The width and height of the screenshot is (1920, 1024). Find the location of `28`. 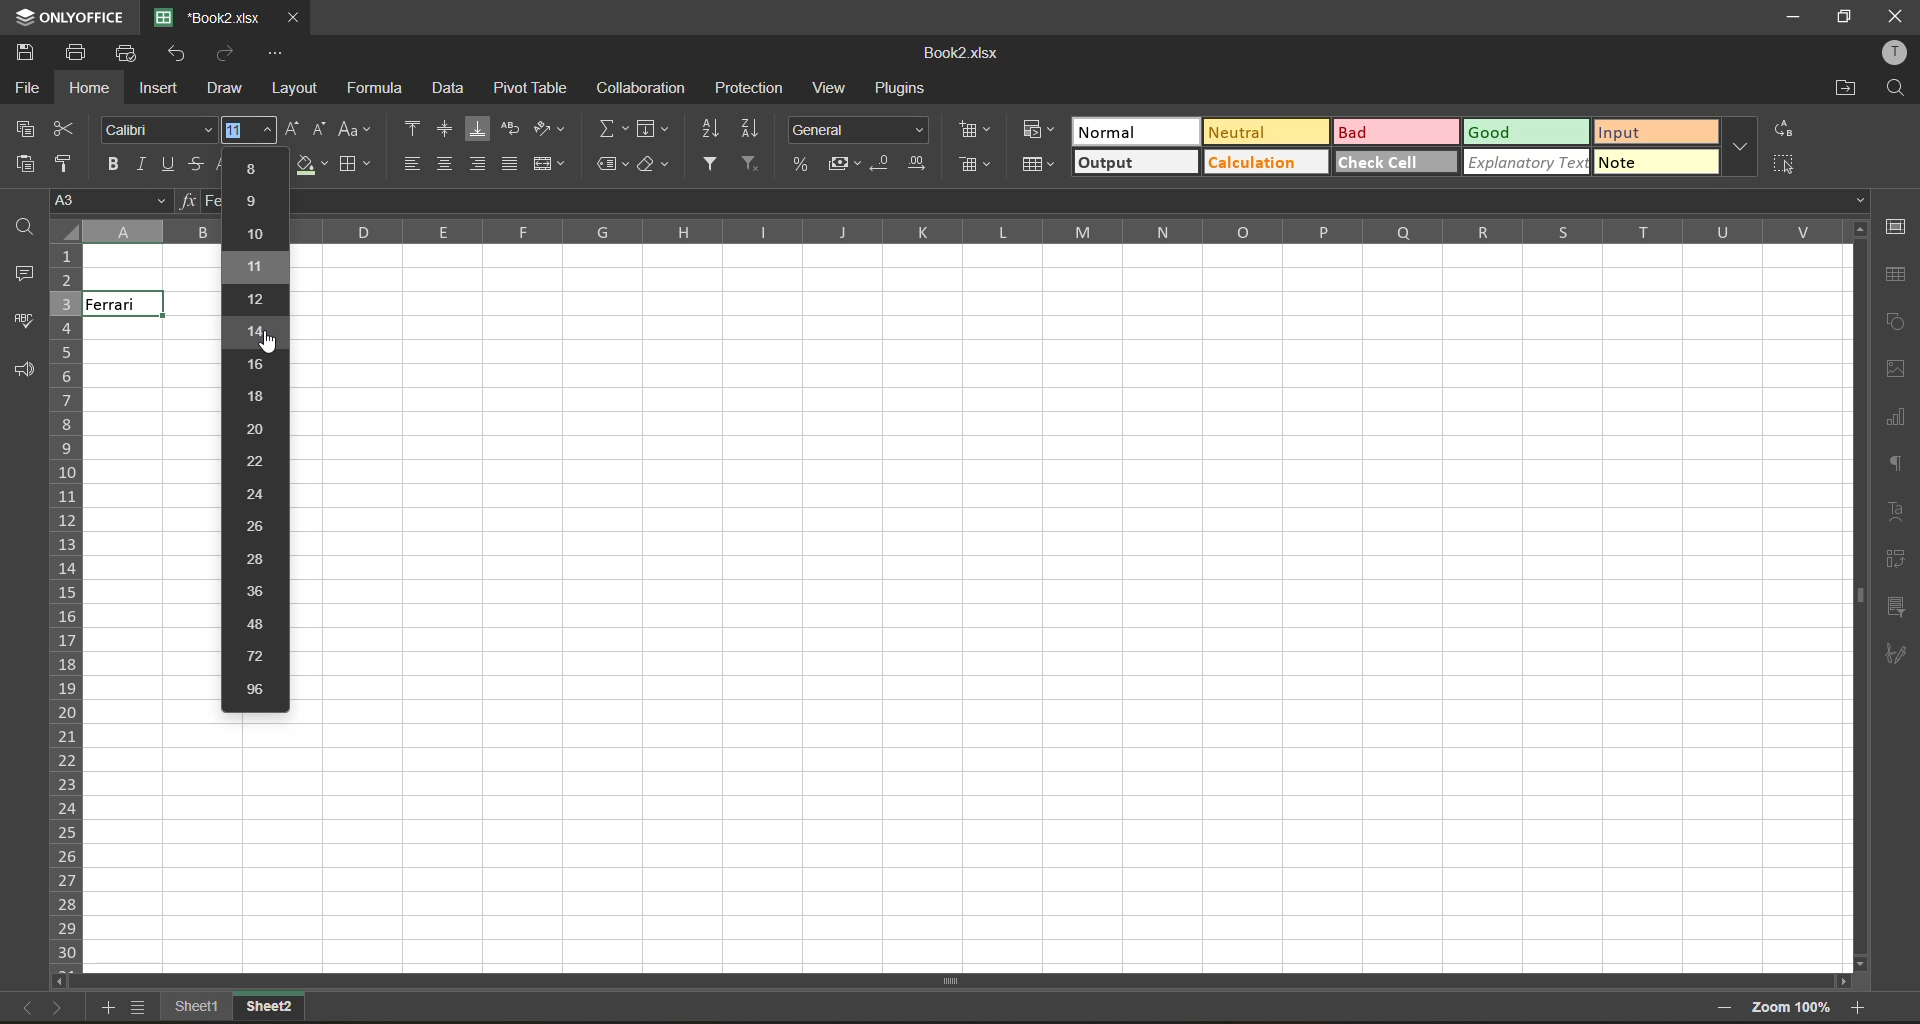

28 is located at coordinates (255, 561).